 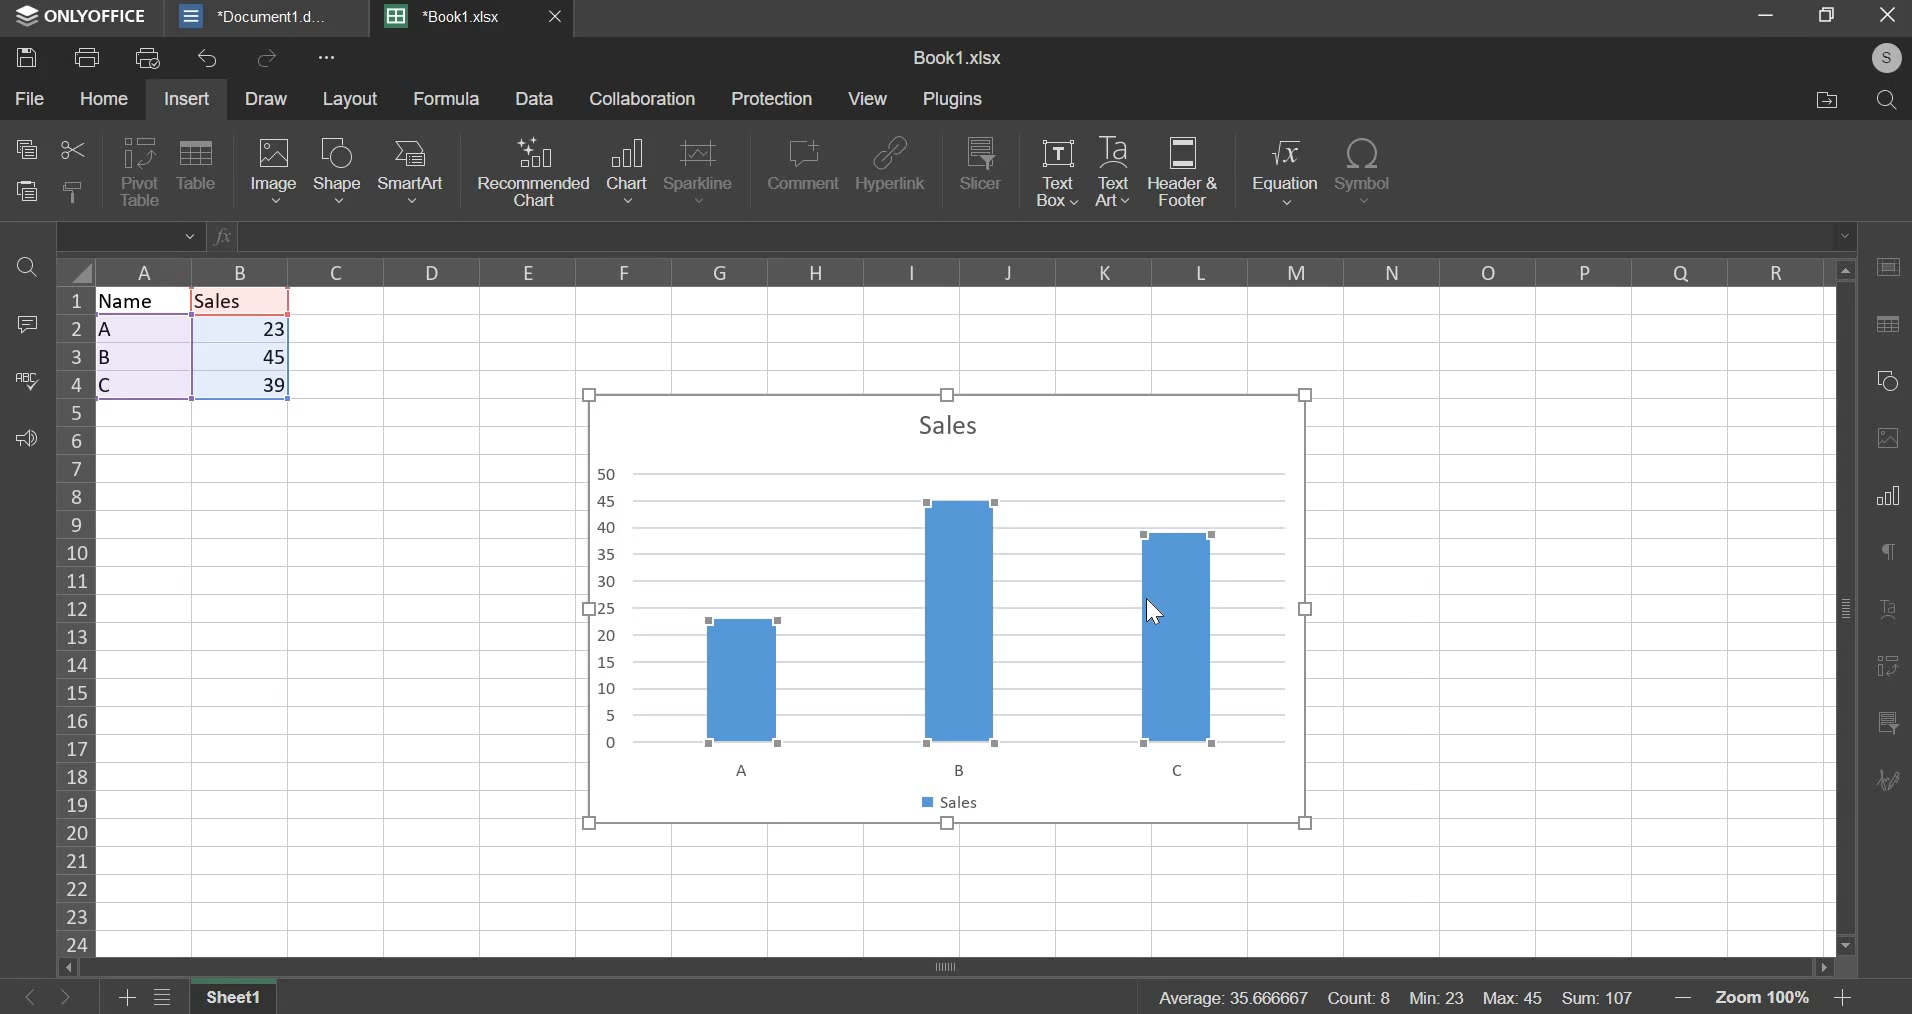 What do you see at coordinates (956, 58) in the screenshot?
I see `sheet name` at bounding box center [956, 58].